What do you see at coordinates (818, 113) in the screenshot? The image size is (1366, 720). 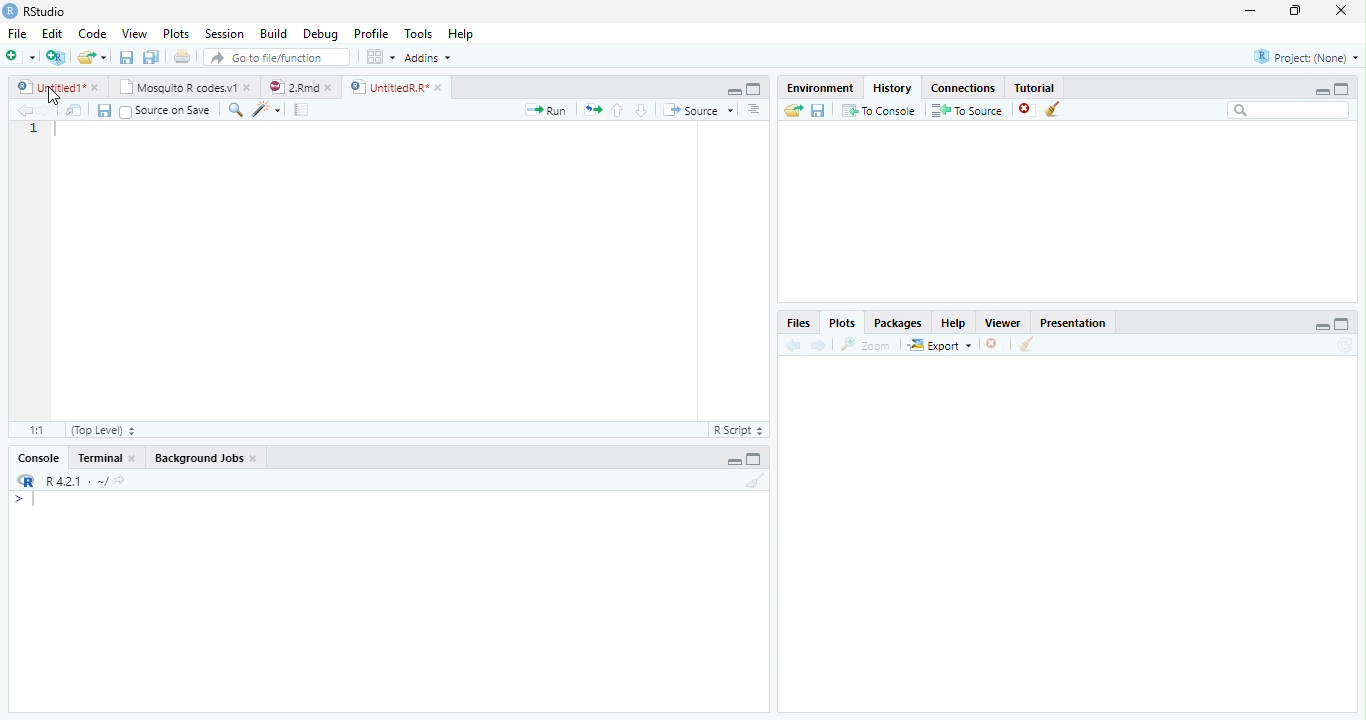 I see `Save` at bounding box center [818, 113].